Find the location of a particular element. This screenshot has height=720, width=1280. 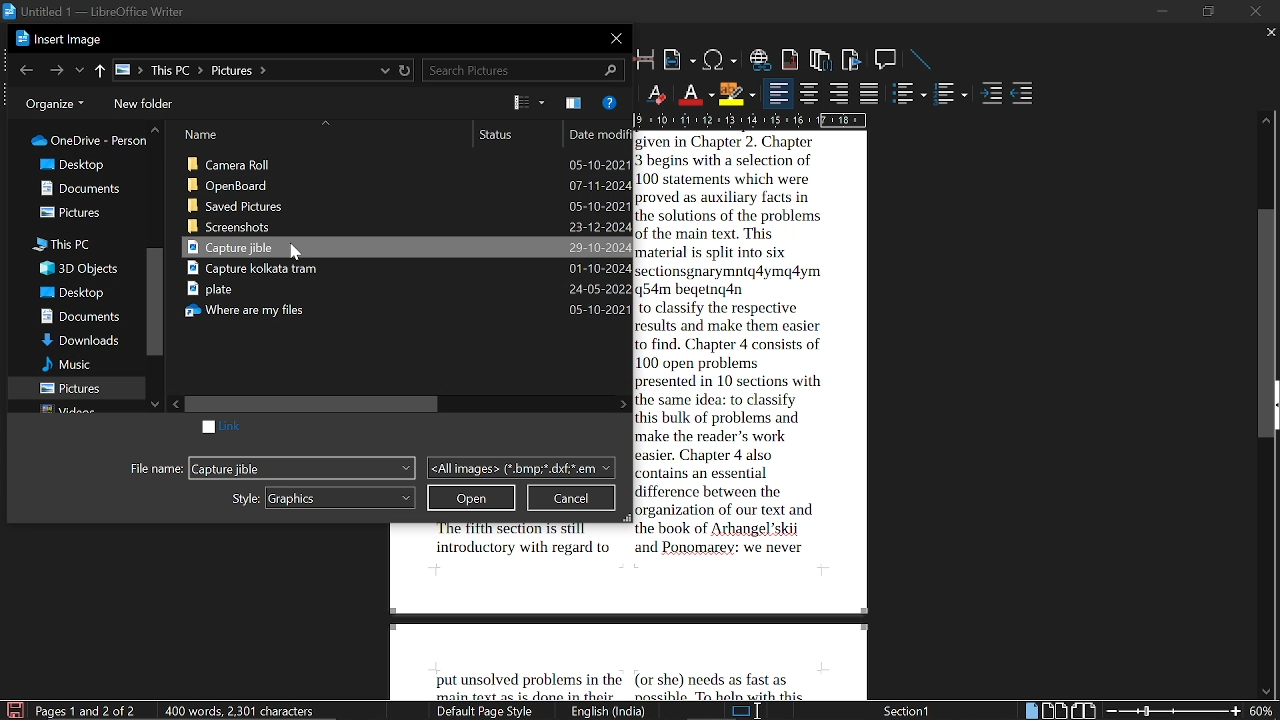

organize  is located at coordinates (57, 103).